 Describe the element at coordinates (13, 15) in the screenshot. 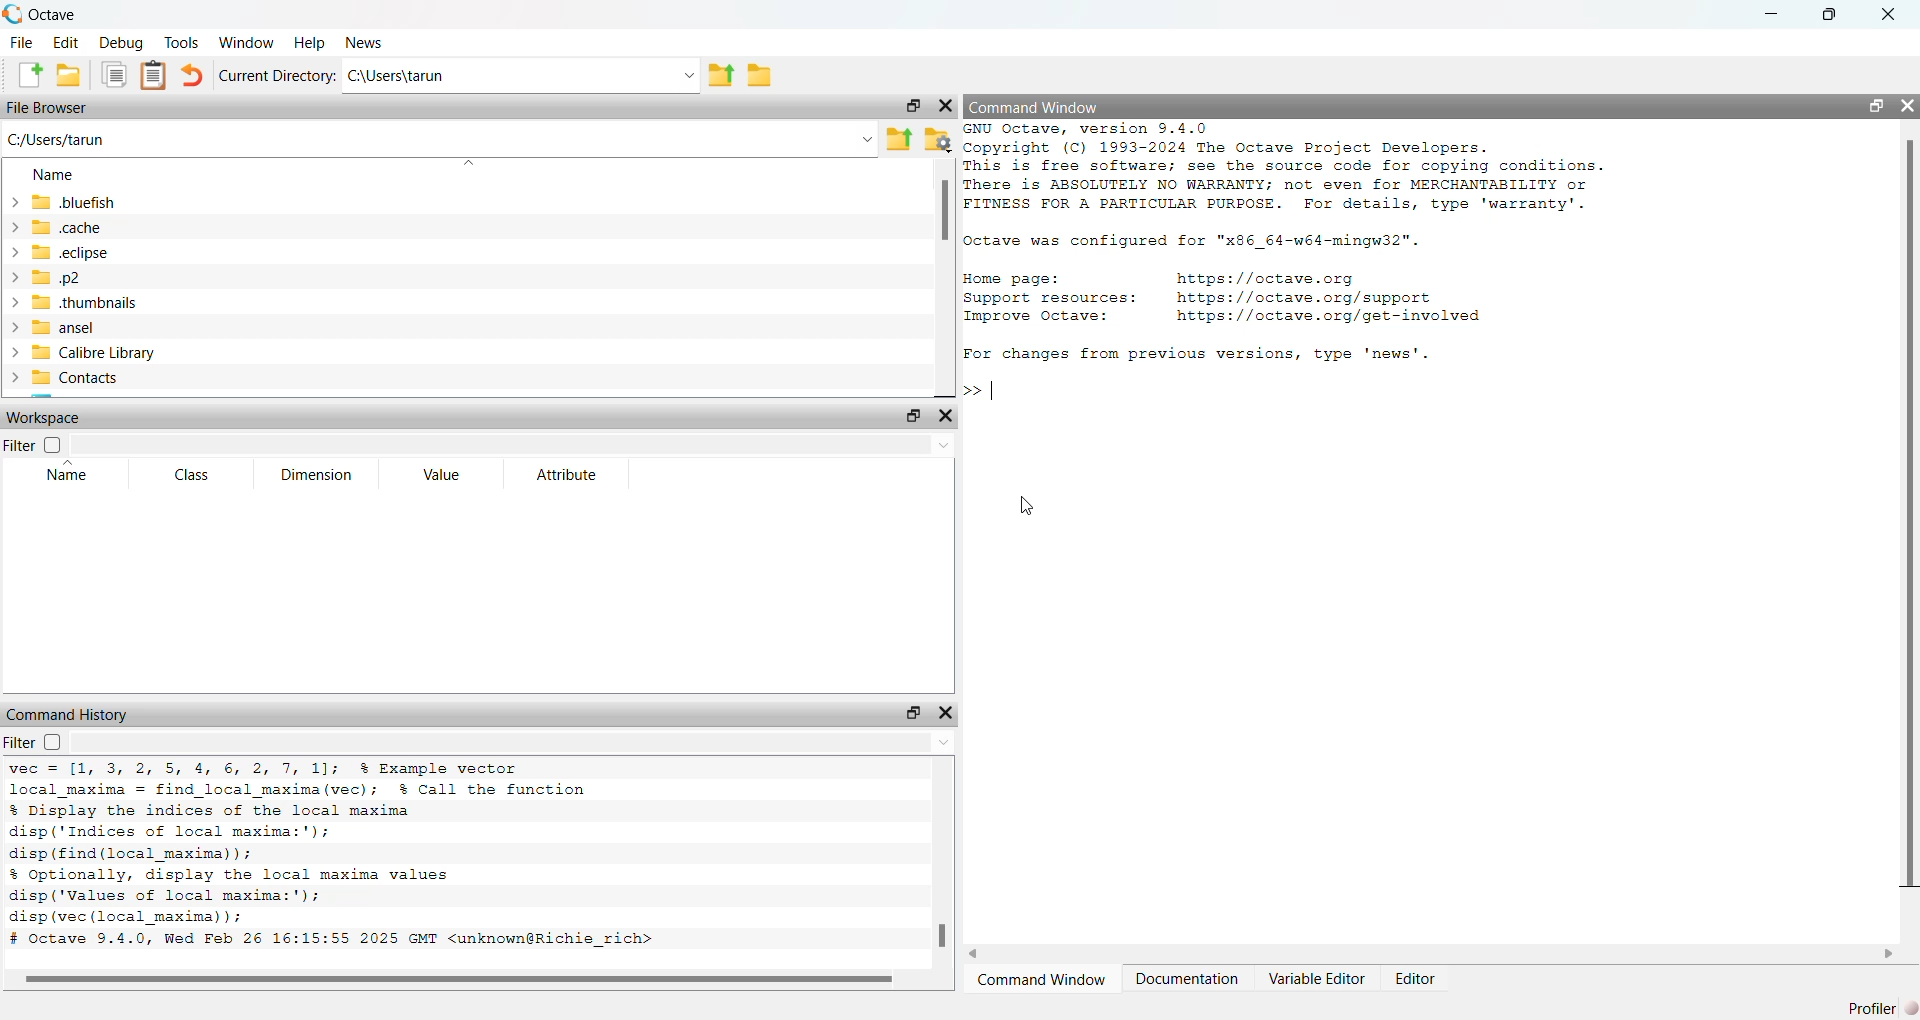

I see `Octave logo` at that location.